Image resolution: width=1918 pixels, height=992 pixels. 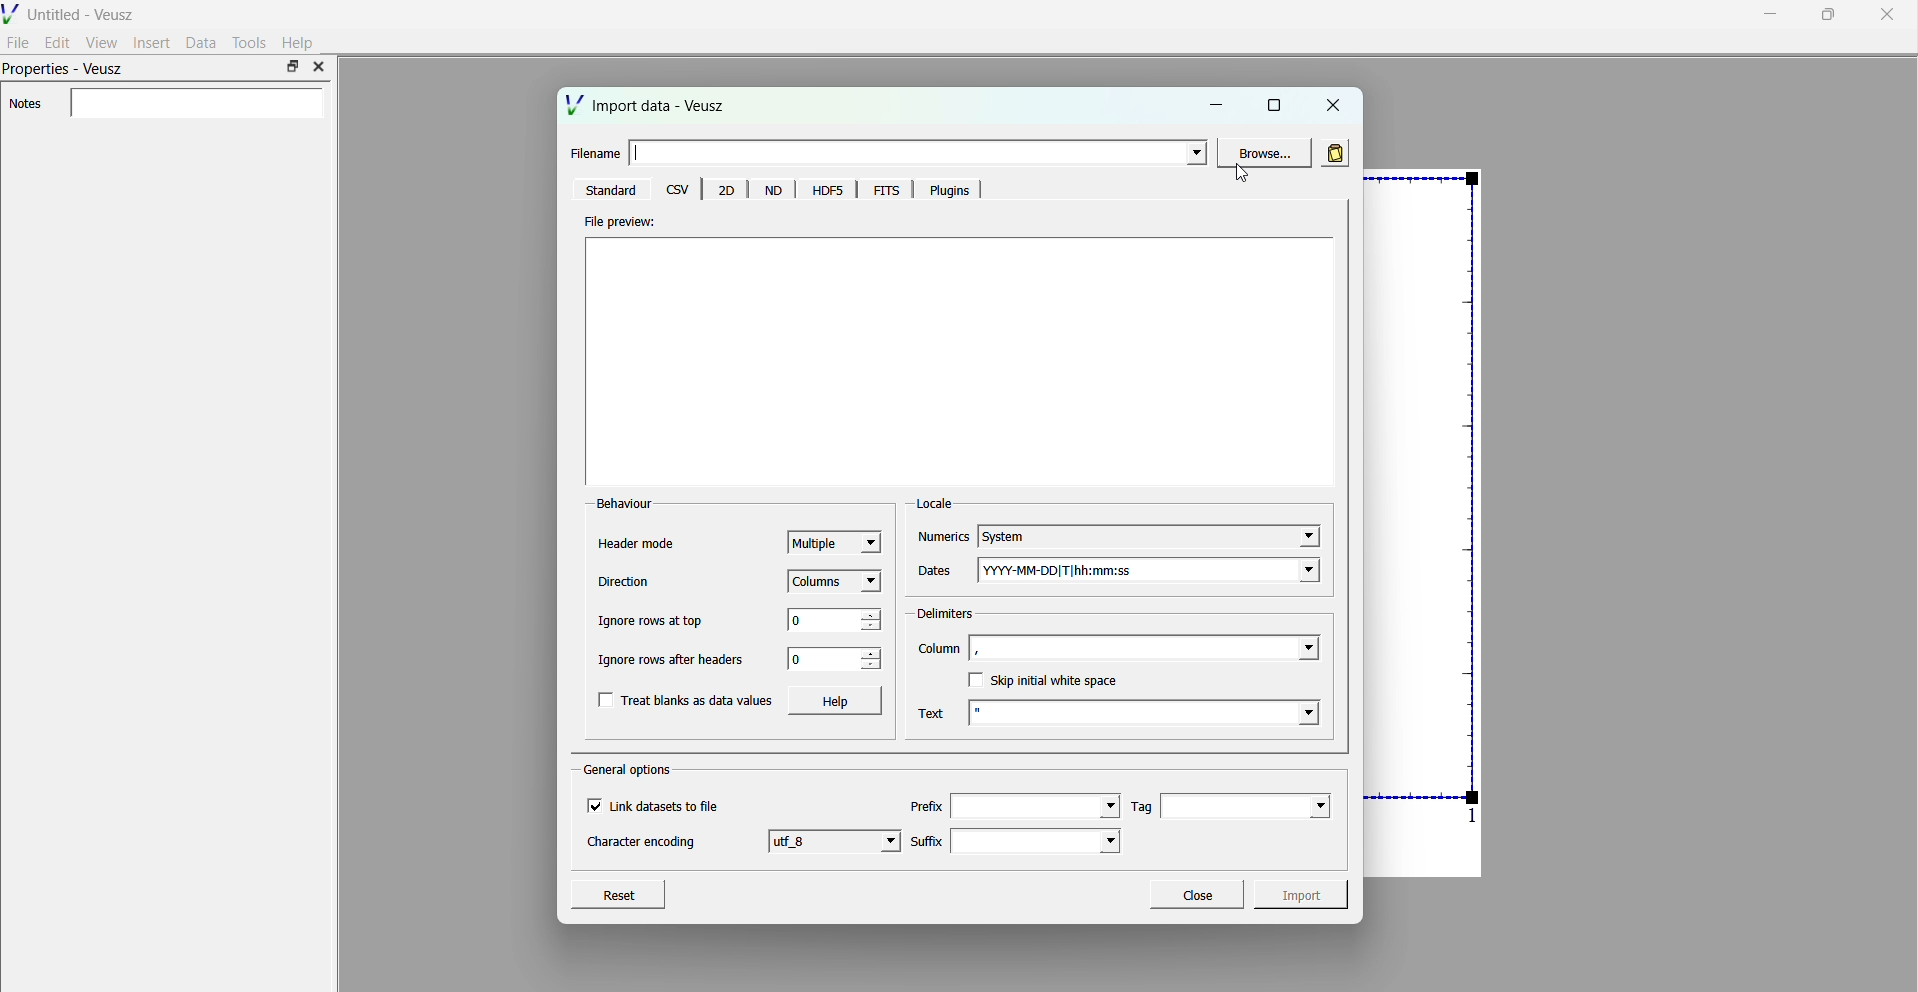 What do you see at coordinates (887, 191) in the screenshot?
I see `FITS` at bounding box center [887, 191].